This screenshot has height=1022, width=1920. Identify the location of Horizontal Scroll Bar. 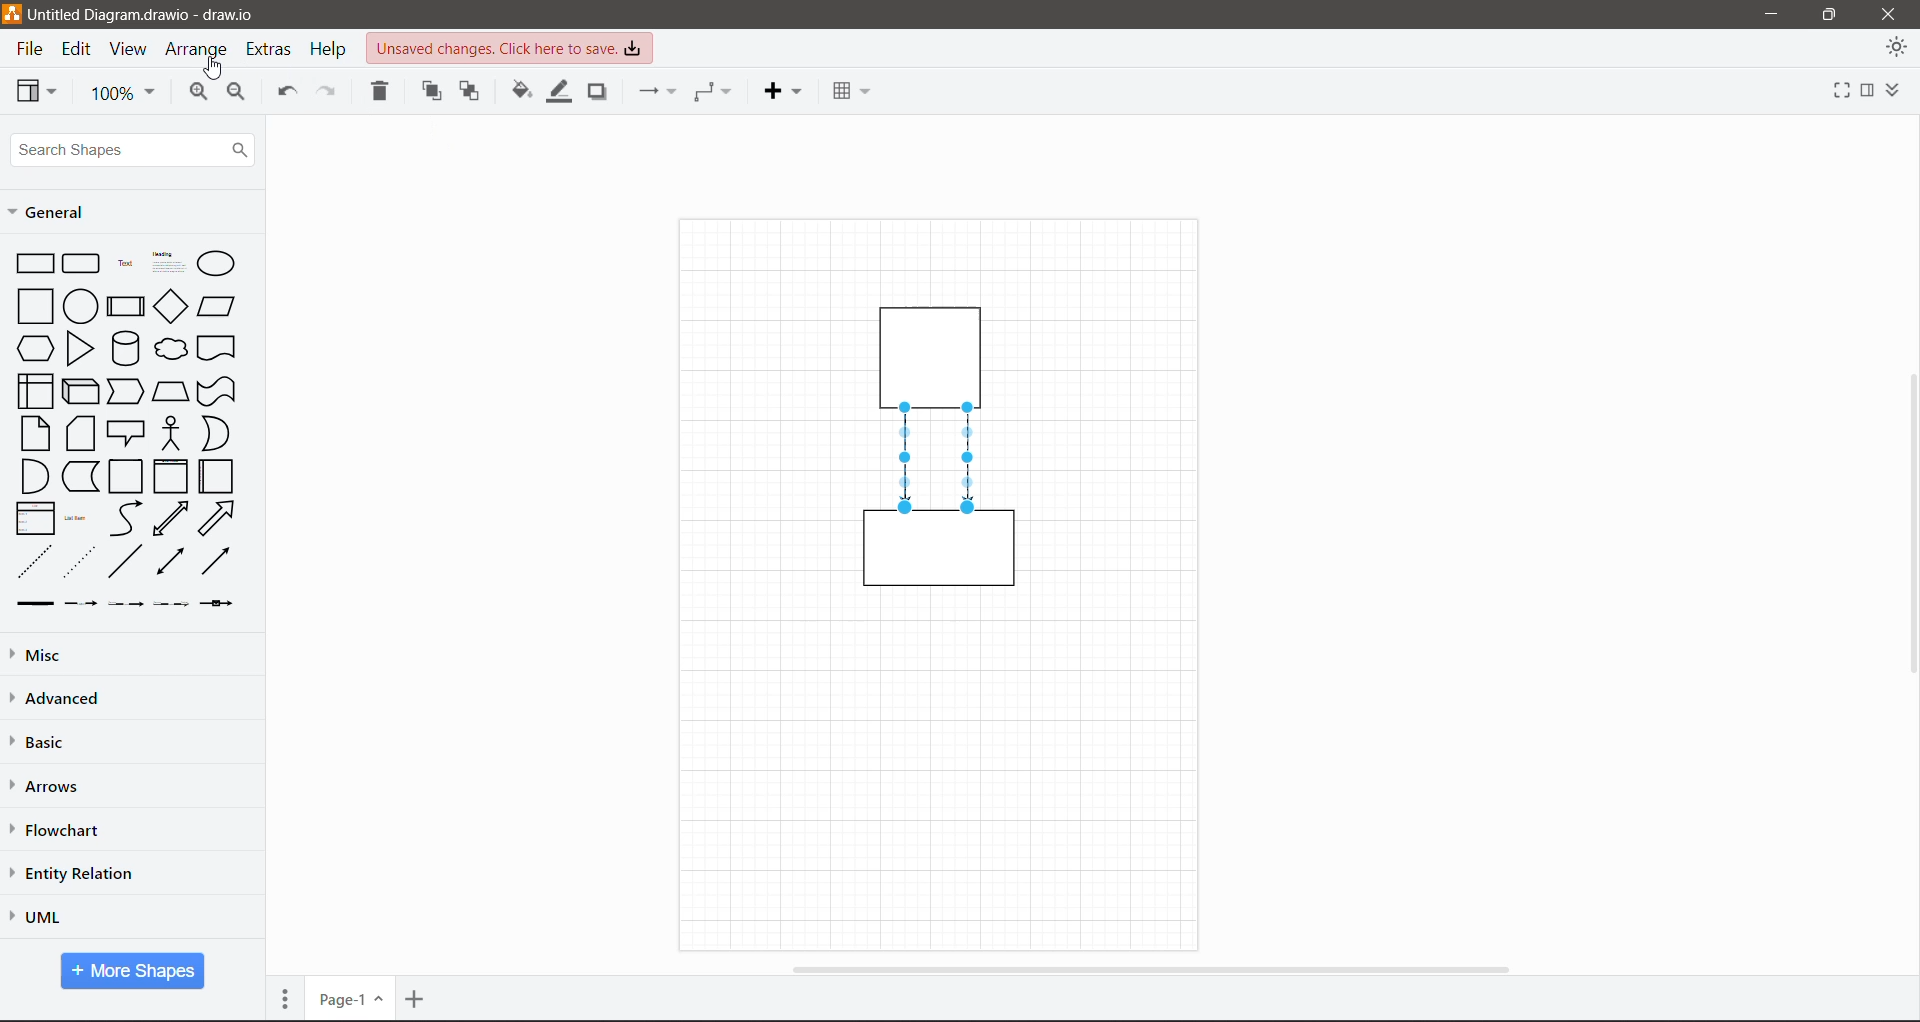
(1148, 968).